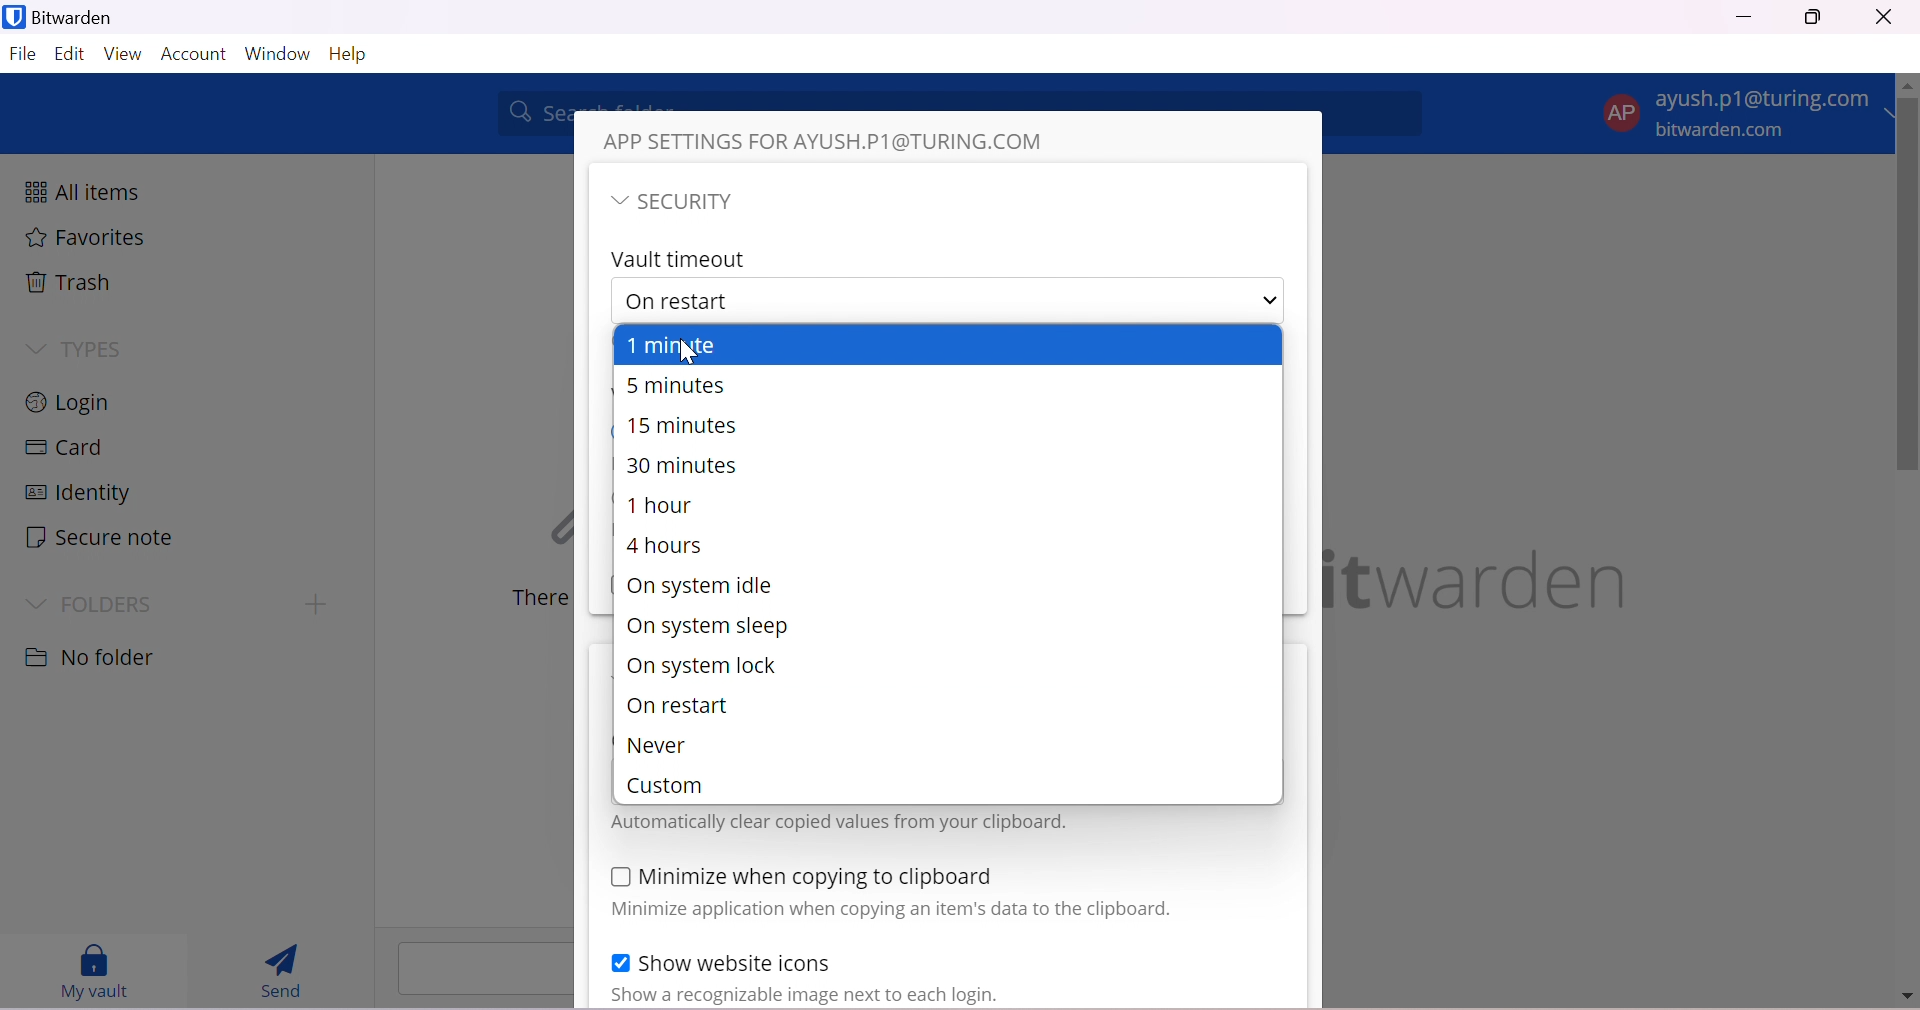 The image size is (1920, 1010). What do you see at coordinates (617, 879) in the screenshot?
I see `Checkbox` at bounding box center [617, 879].